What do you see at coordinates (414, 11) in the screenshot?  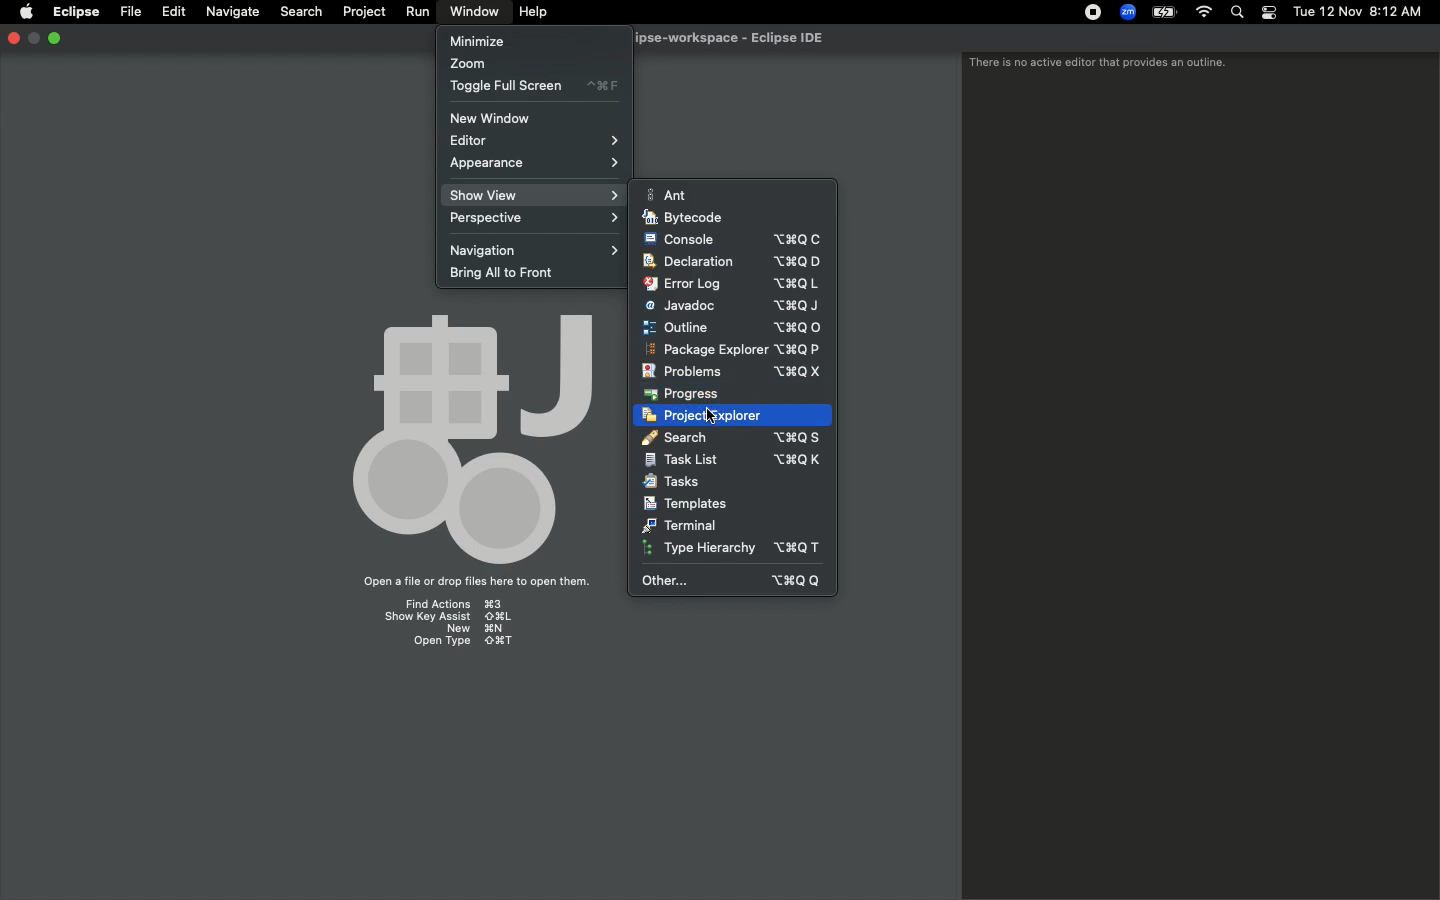 I see `Run` at bounding box center [414, 11].